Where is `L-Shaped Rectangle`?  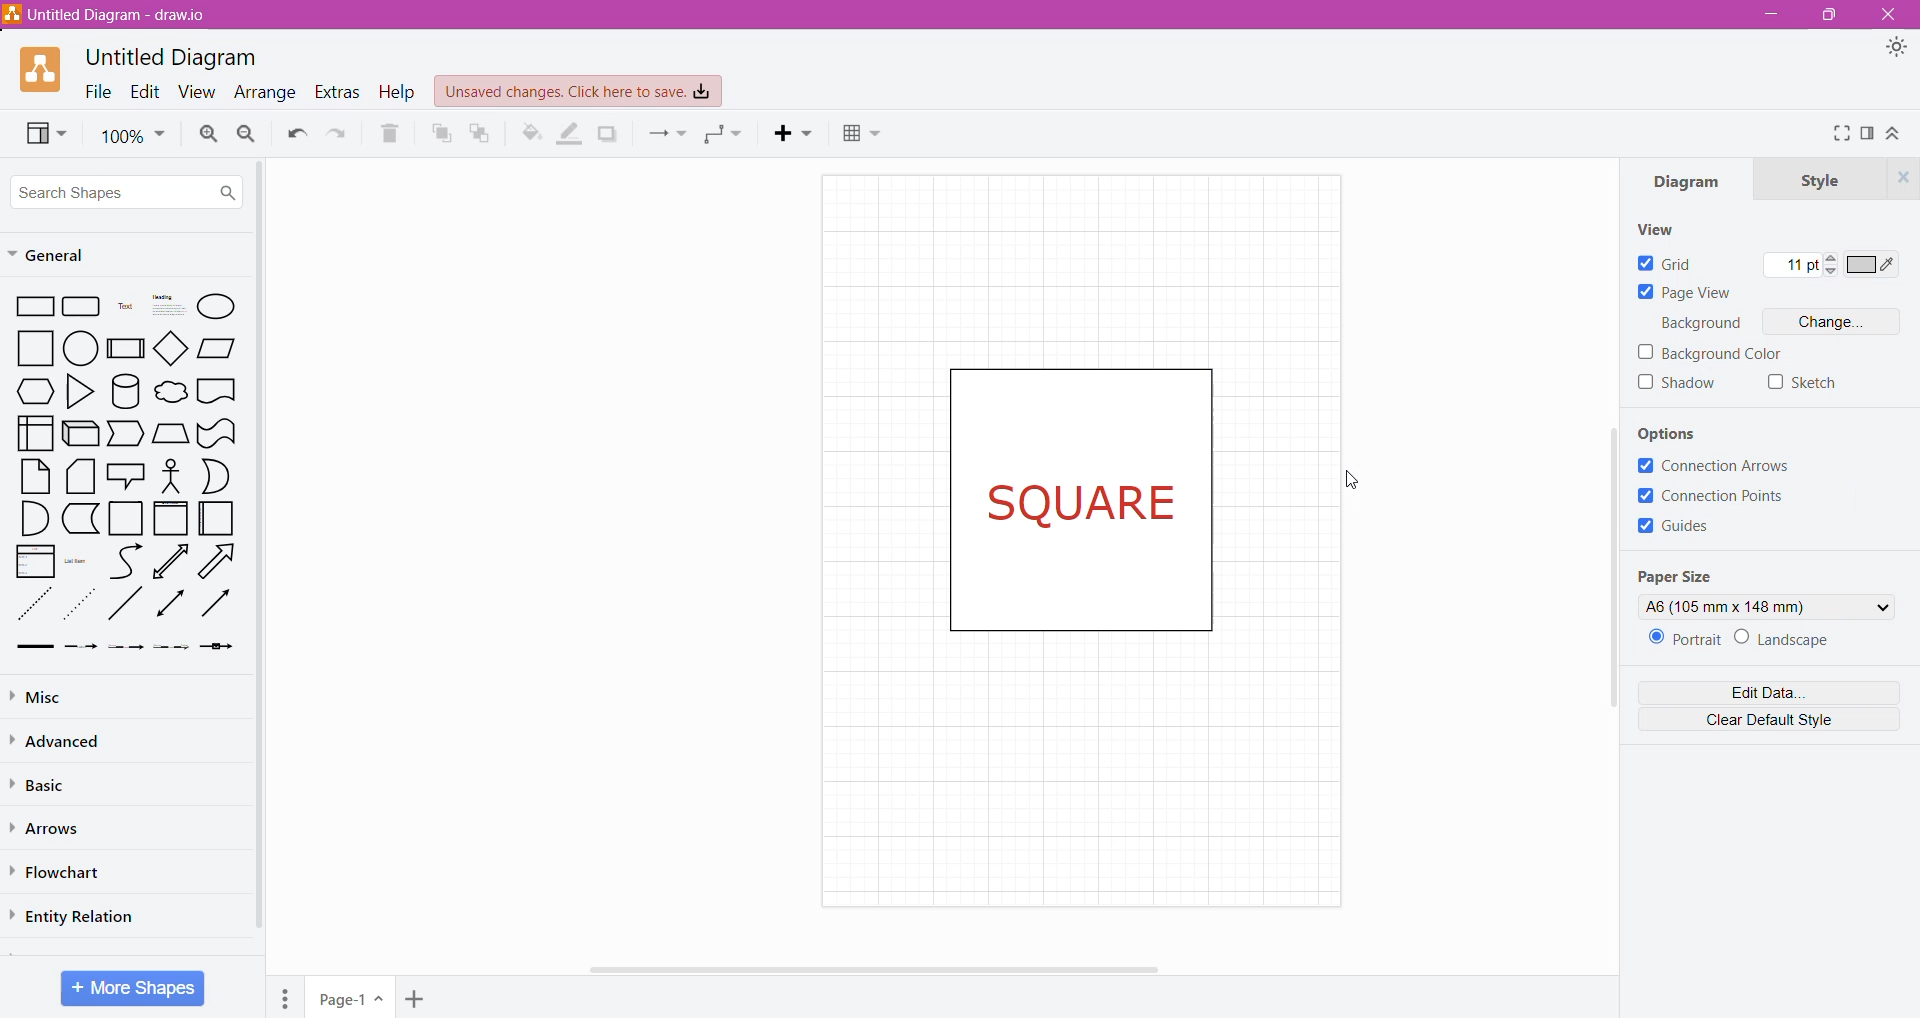
L-Shaped Rectangle is located at coordinates (78, 518).